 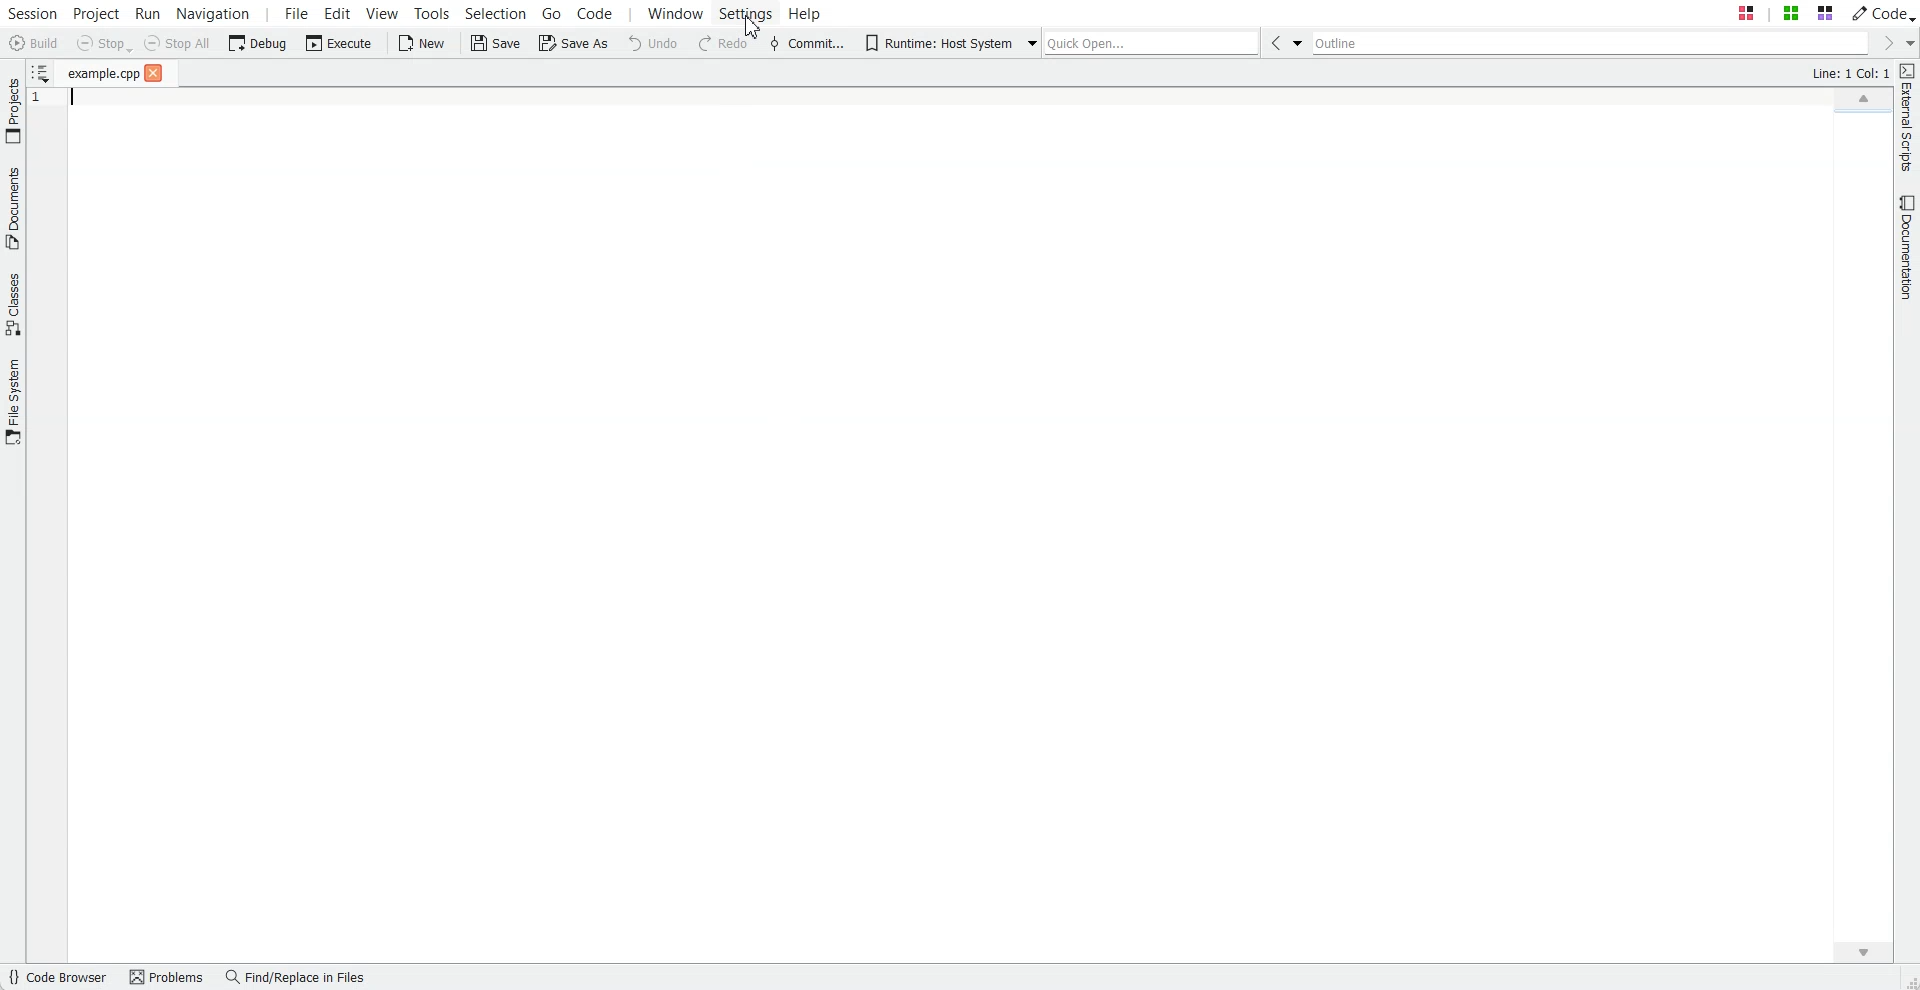 I want to click on Go Back, so click(x=1272, y=42).